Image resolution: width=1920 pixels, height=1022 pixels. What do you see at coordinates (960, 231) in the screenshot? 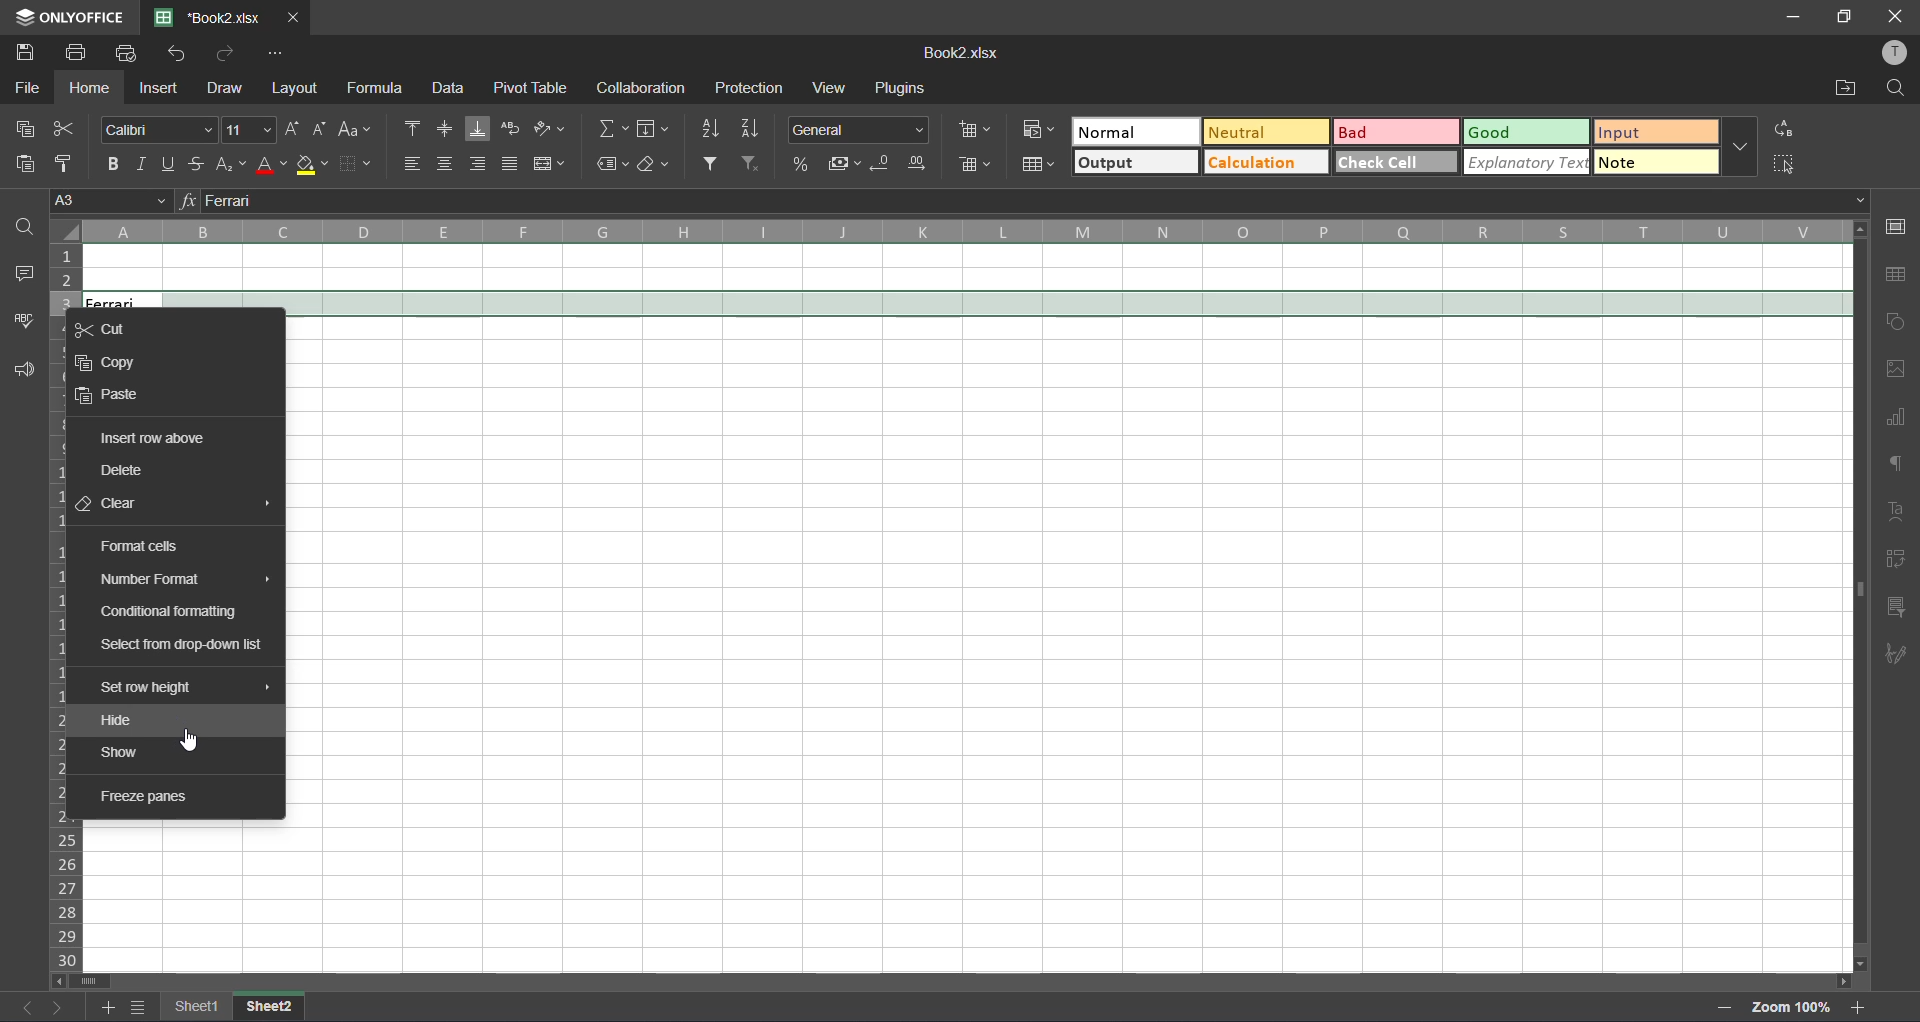
I see `column names` at bounding box center [960, 231].